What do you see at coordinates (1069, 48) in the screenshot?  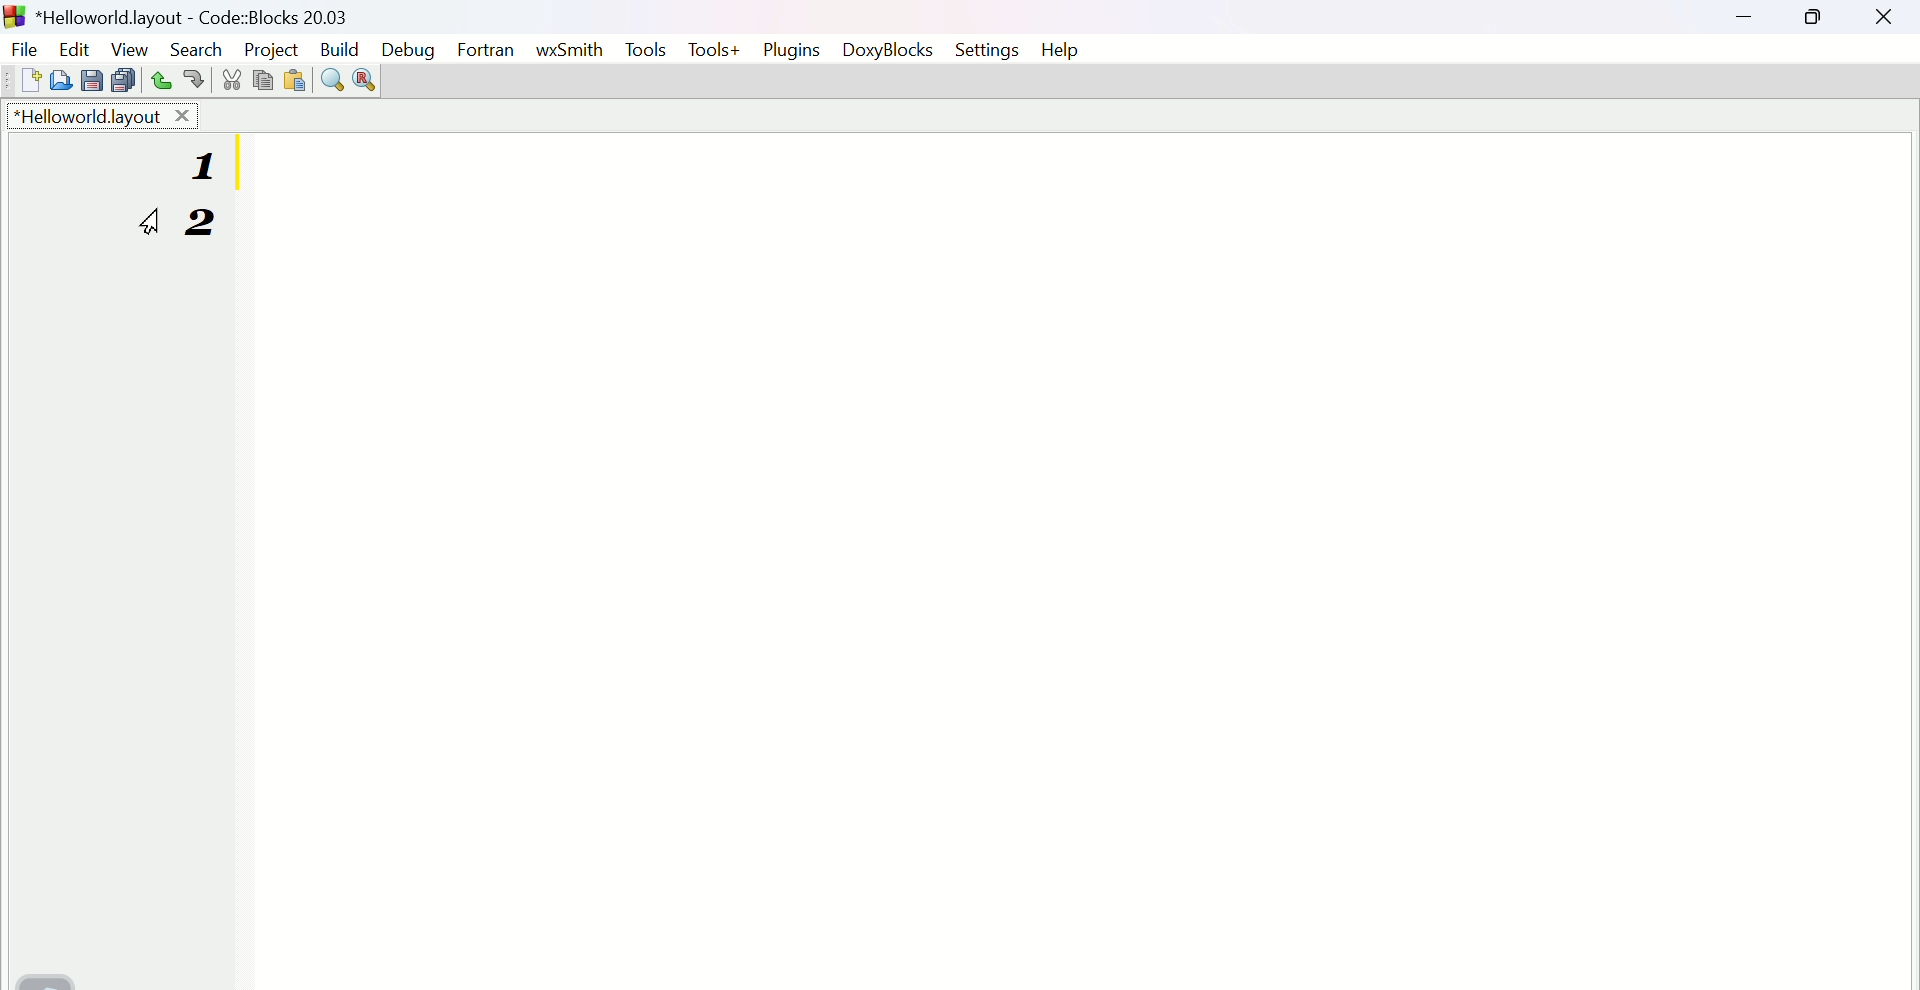 I see `Help` at bounding box center [1069, 48].